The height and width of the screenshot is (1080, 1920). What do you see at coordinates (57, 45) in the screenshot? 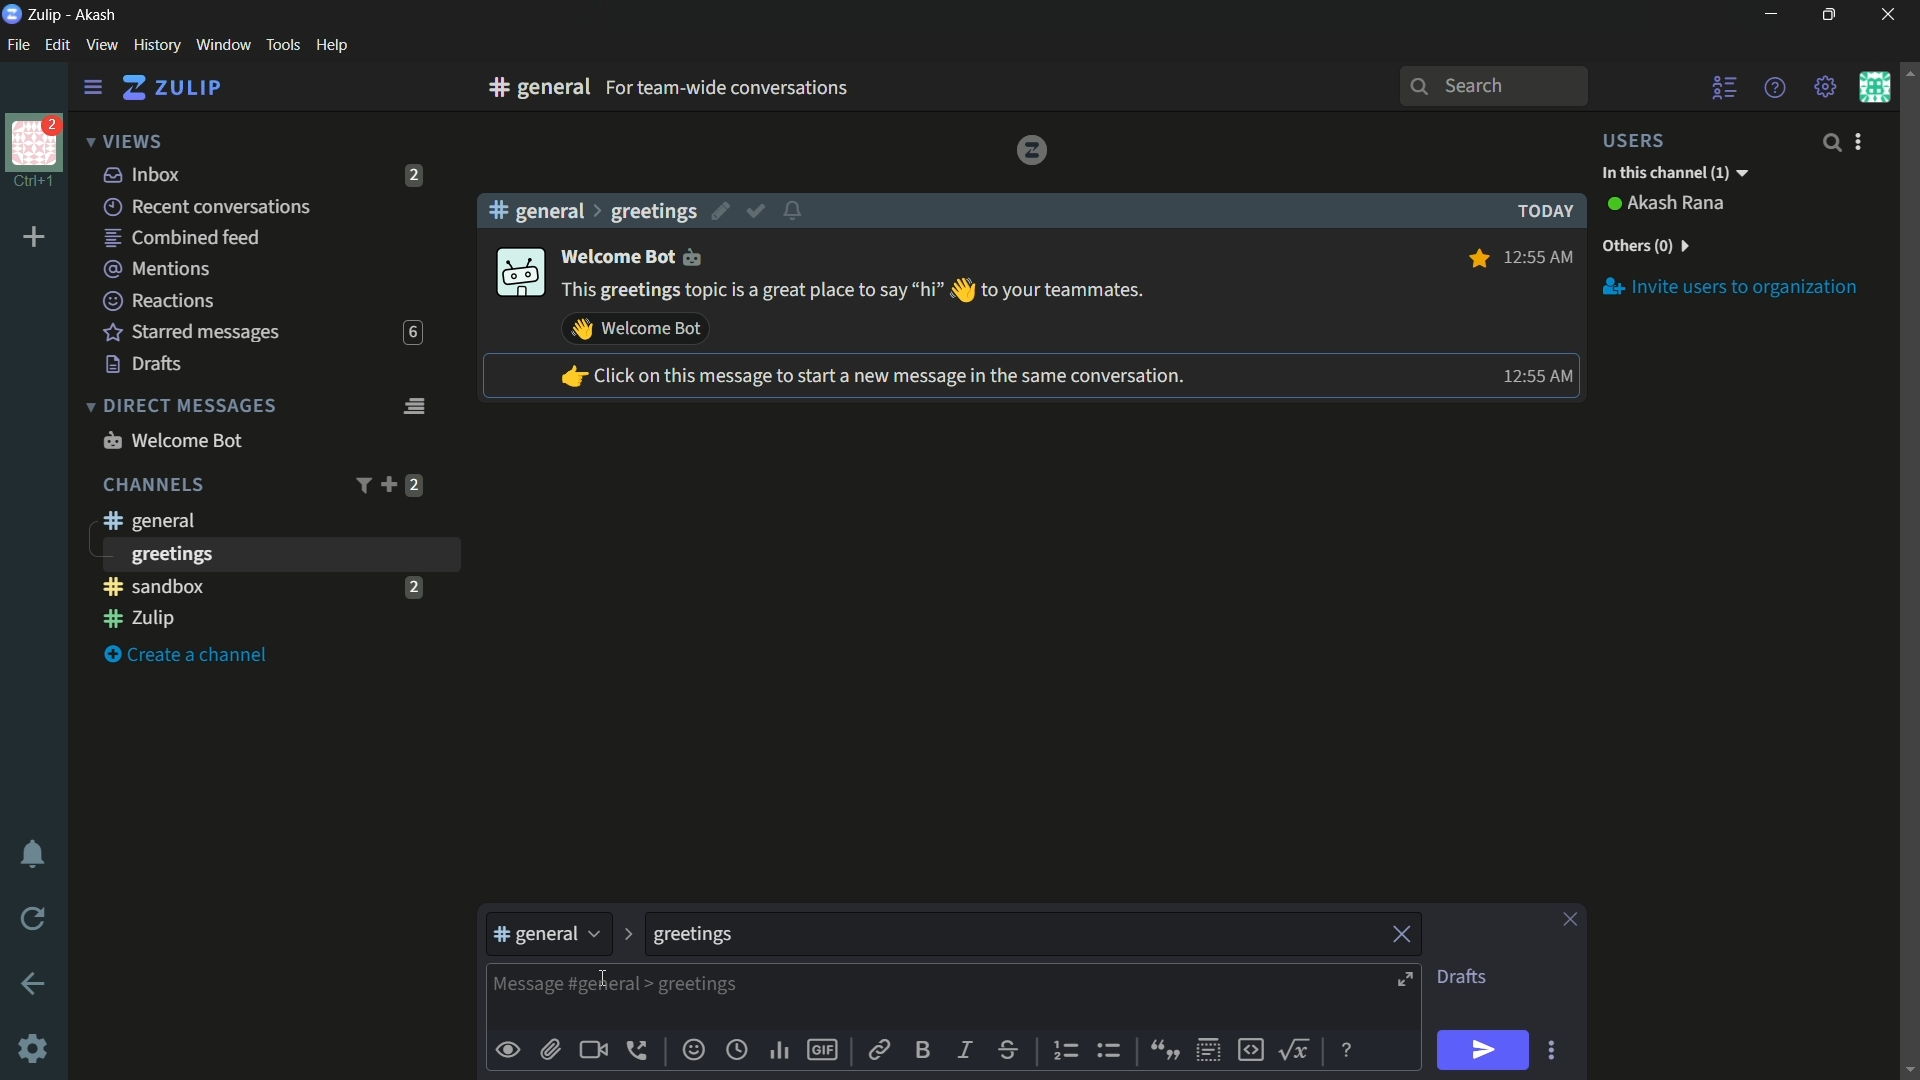
I see `edit menu` at bounding box center [57, 45].